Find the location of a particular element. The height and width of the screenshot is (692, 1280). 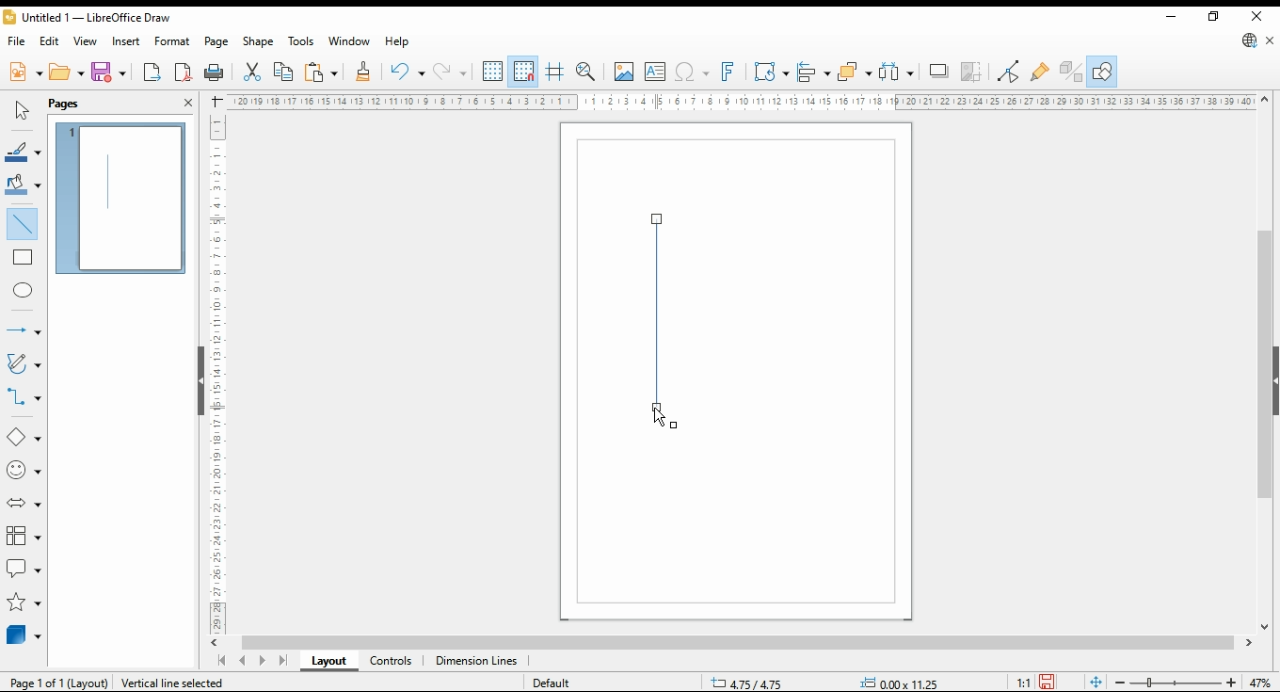

3D objects is located at coordinates (25, 635).